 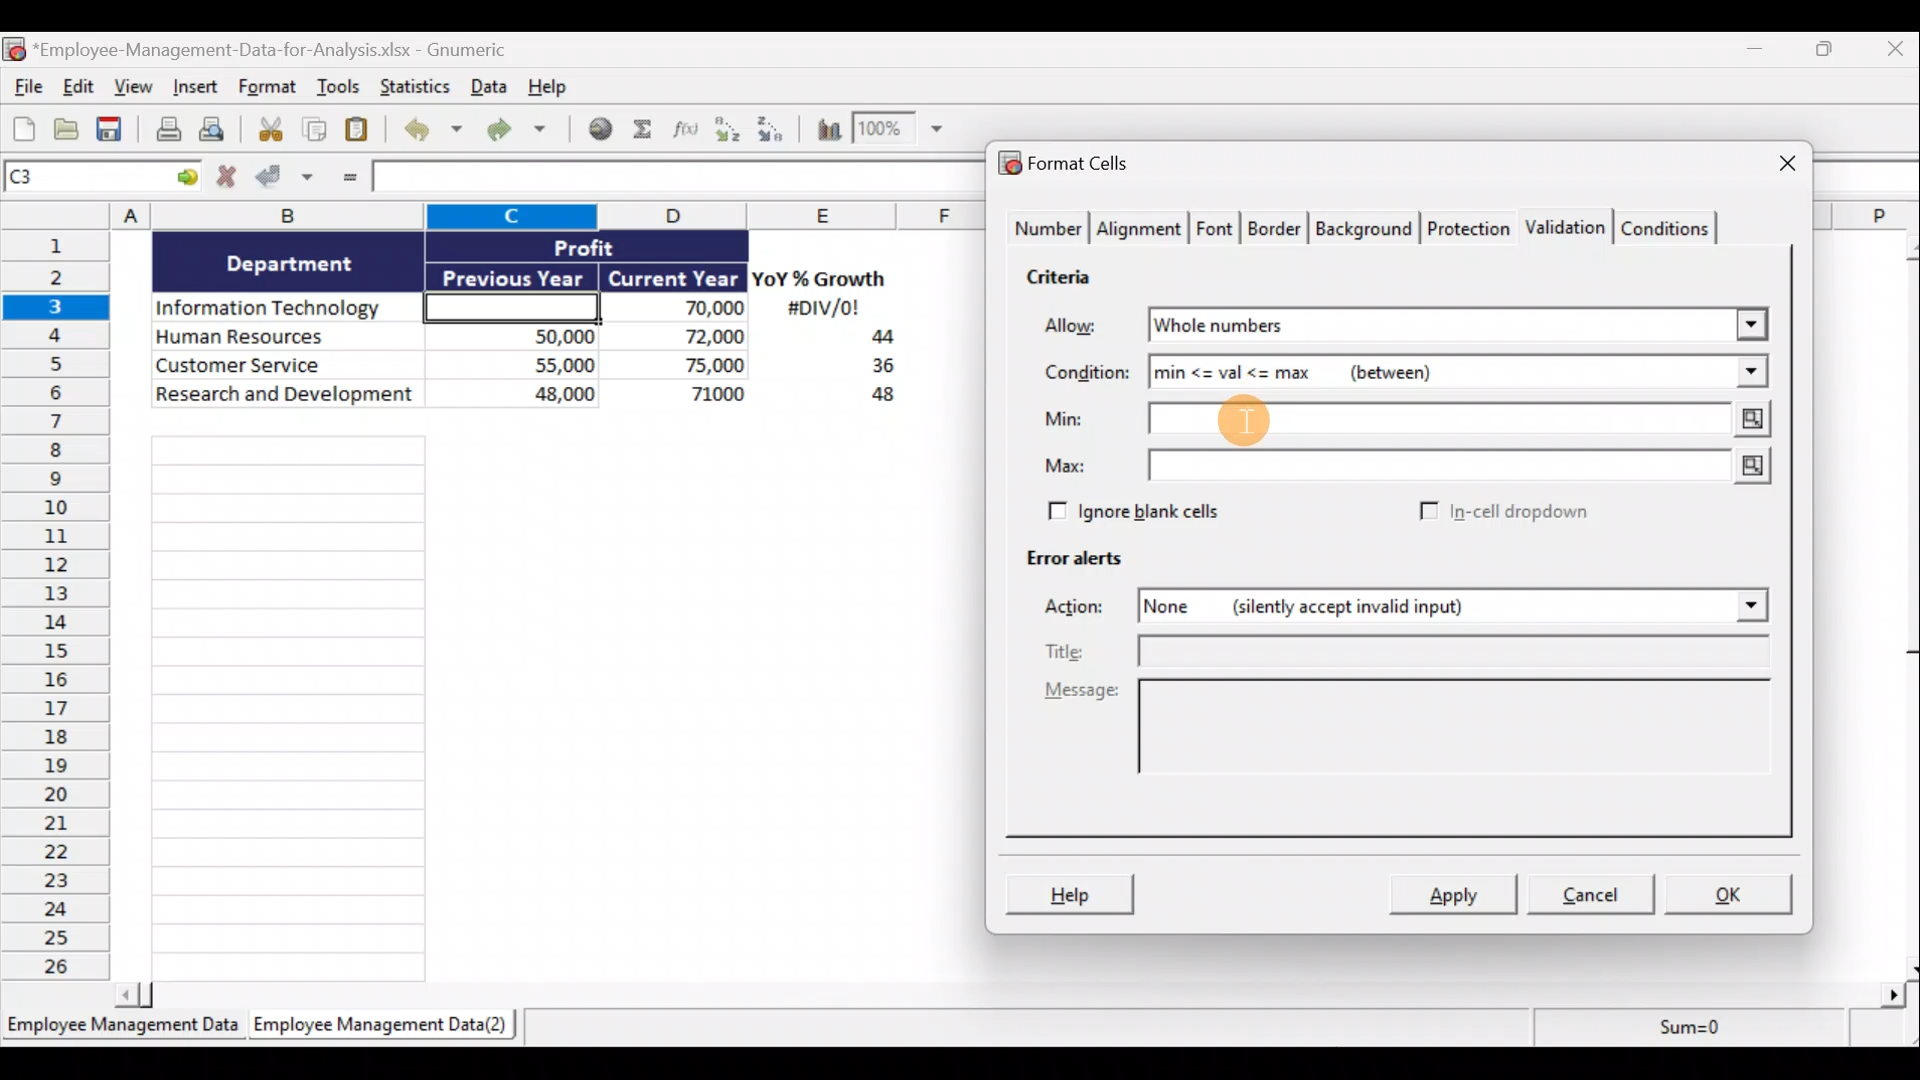 What do you see at coordinates (377, 1028) in the screenshot?
I see `Employee Management Data(2)` at bounding box center [377, 1028].